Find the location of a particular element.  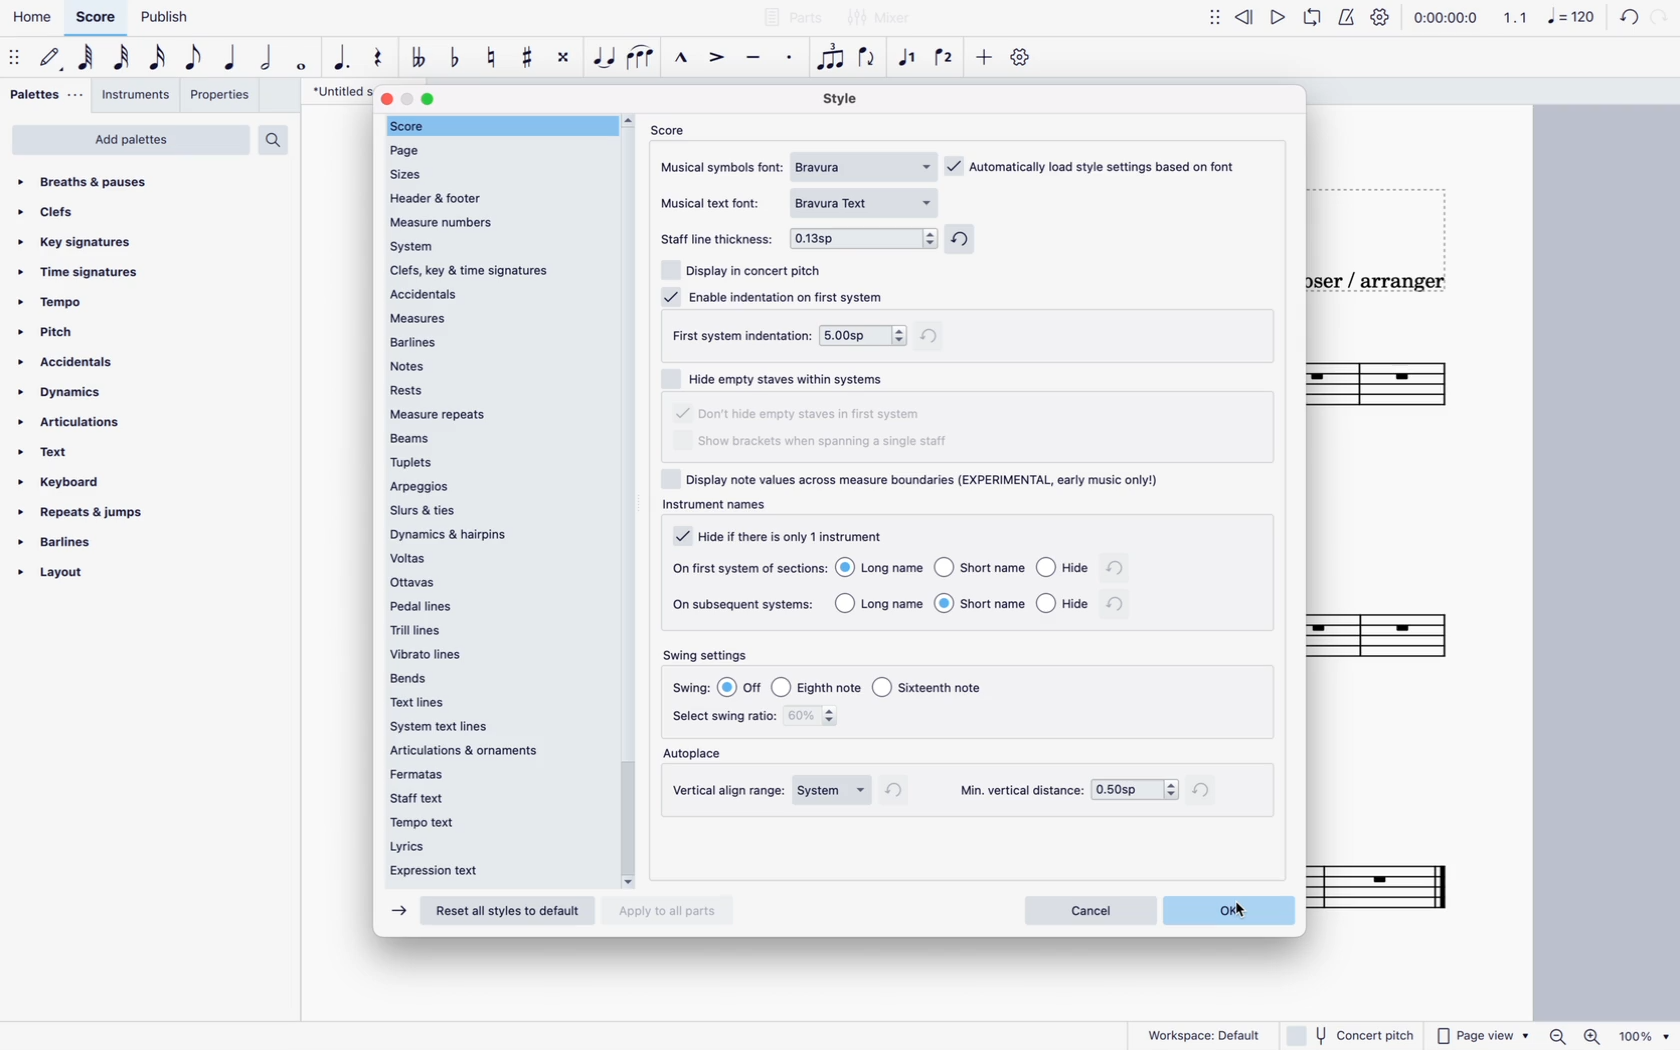

eighth note is located at coordinates (195, 61).